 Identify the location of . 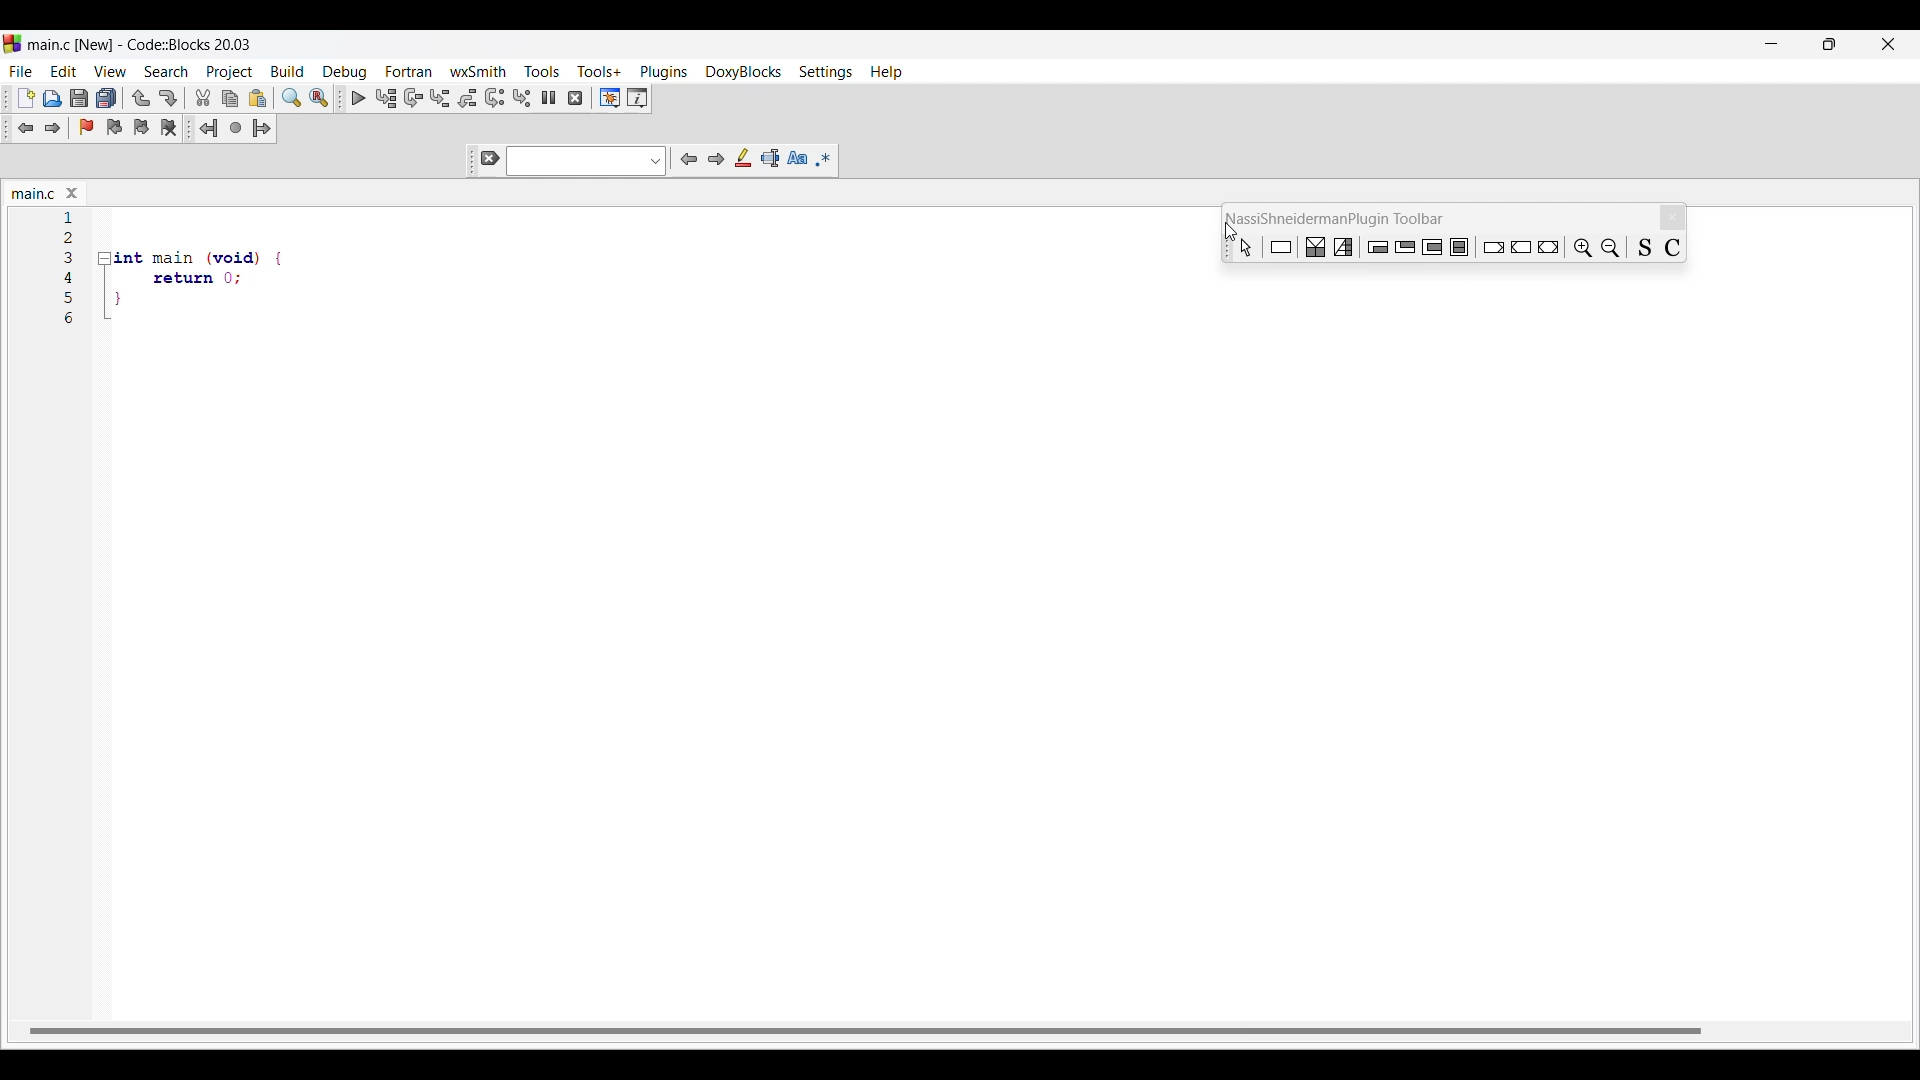
(1521, 245).